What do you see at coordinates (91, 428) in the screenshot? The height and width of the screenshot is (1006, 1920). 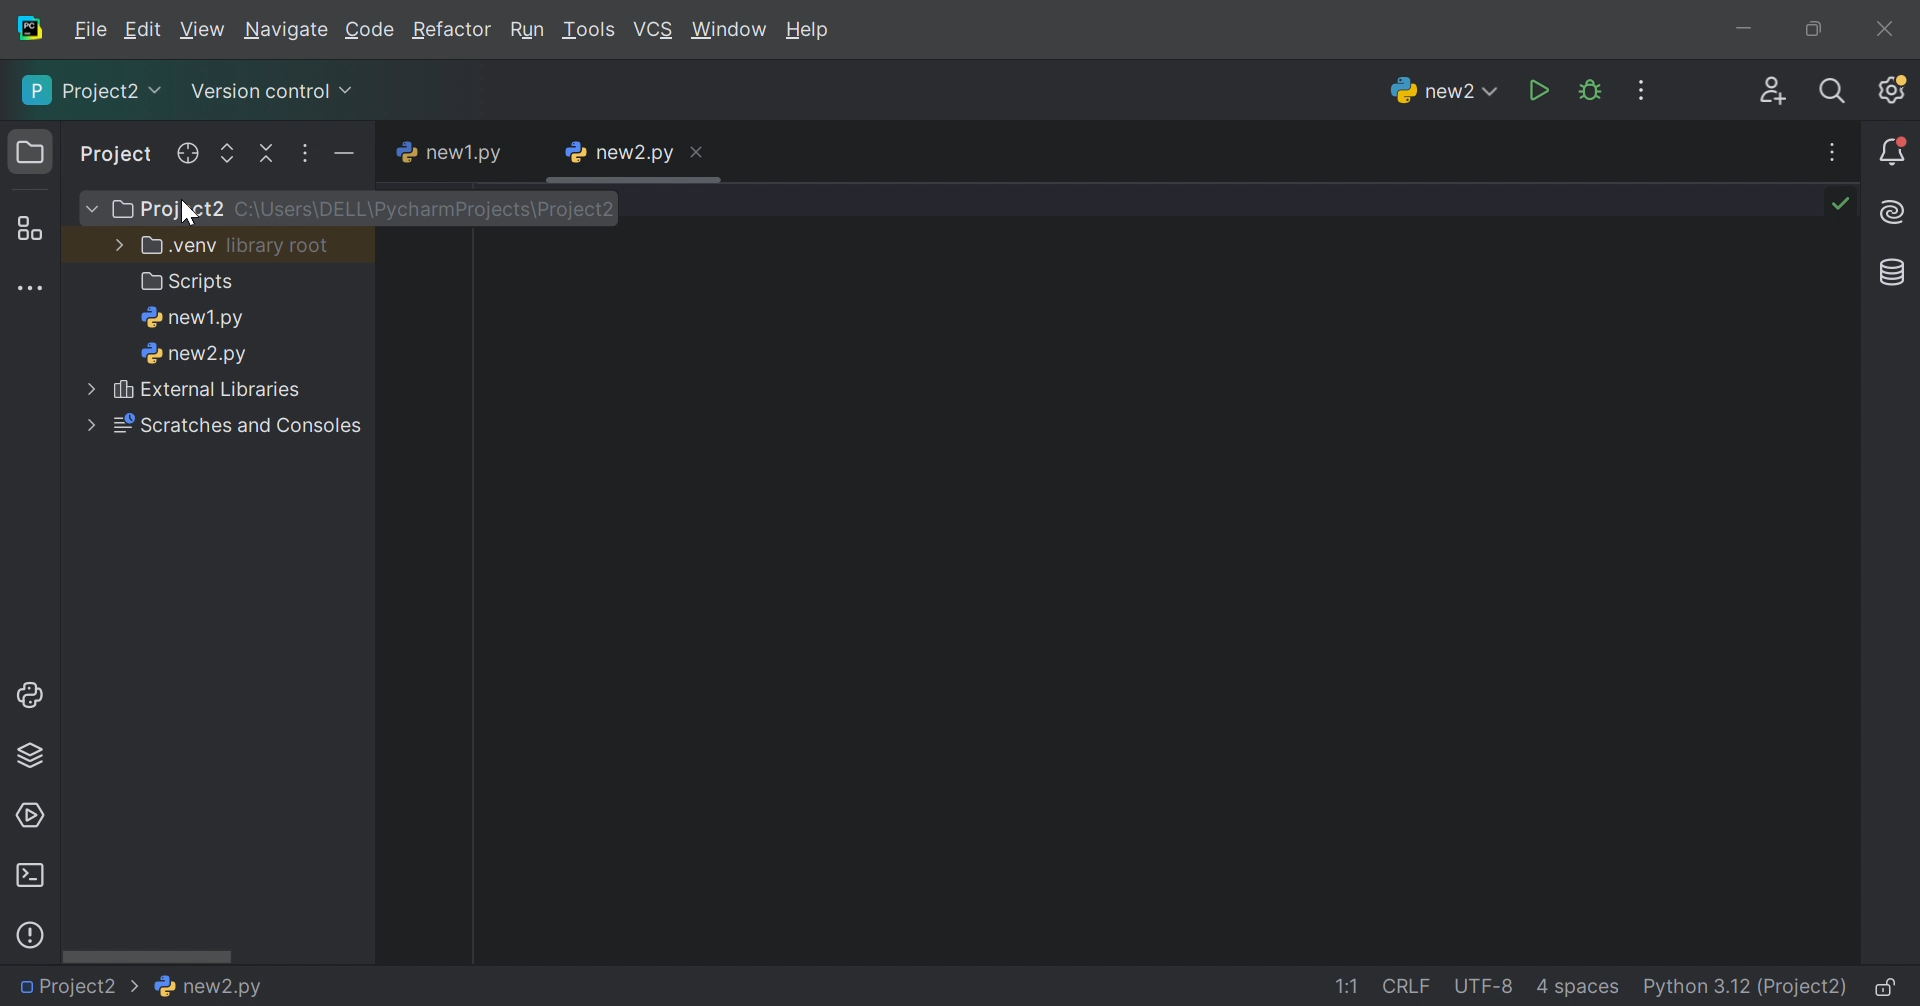 I see `More` at bounding box center [91, 428].